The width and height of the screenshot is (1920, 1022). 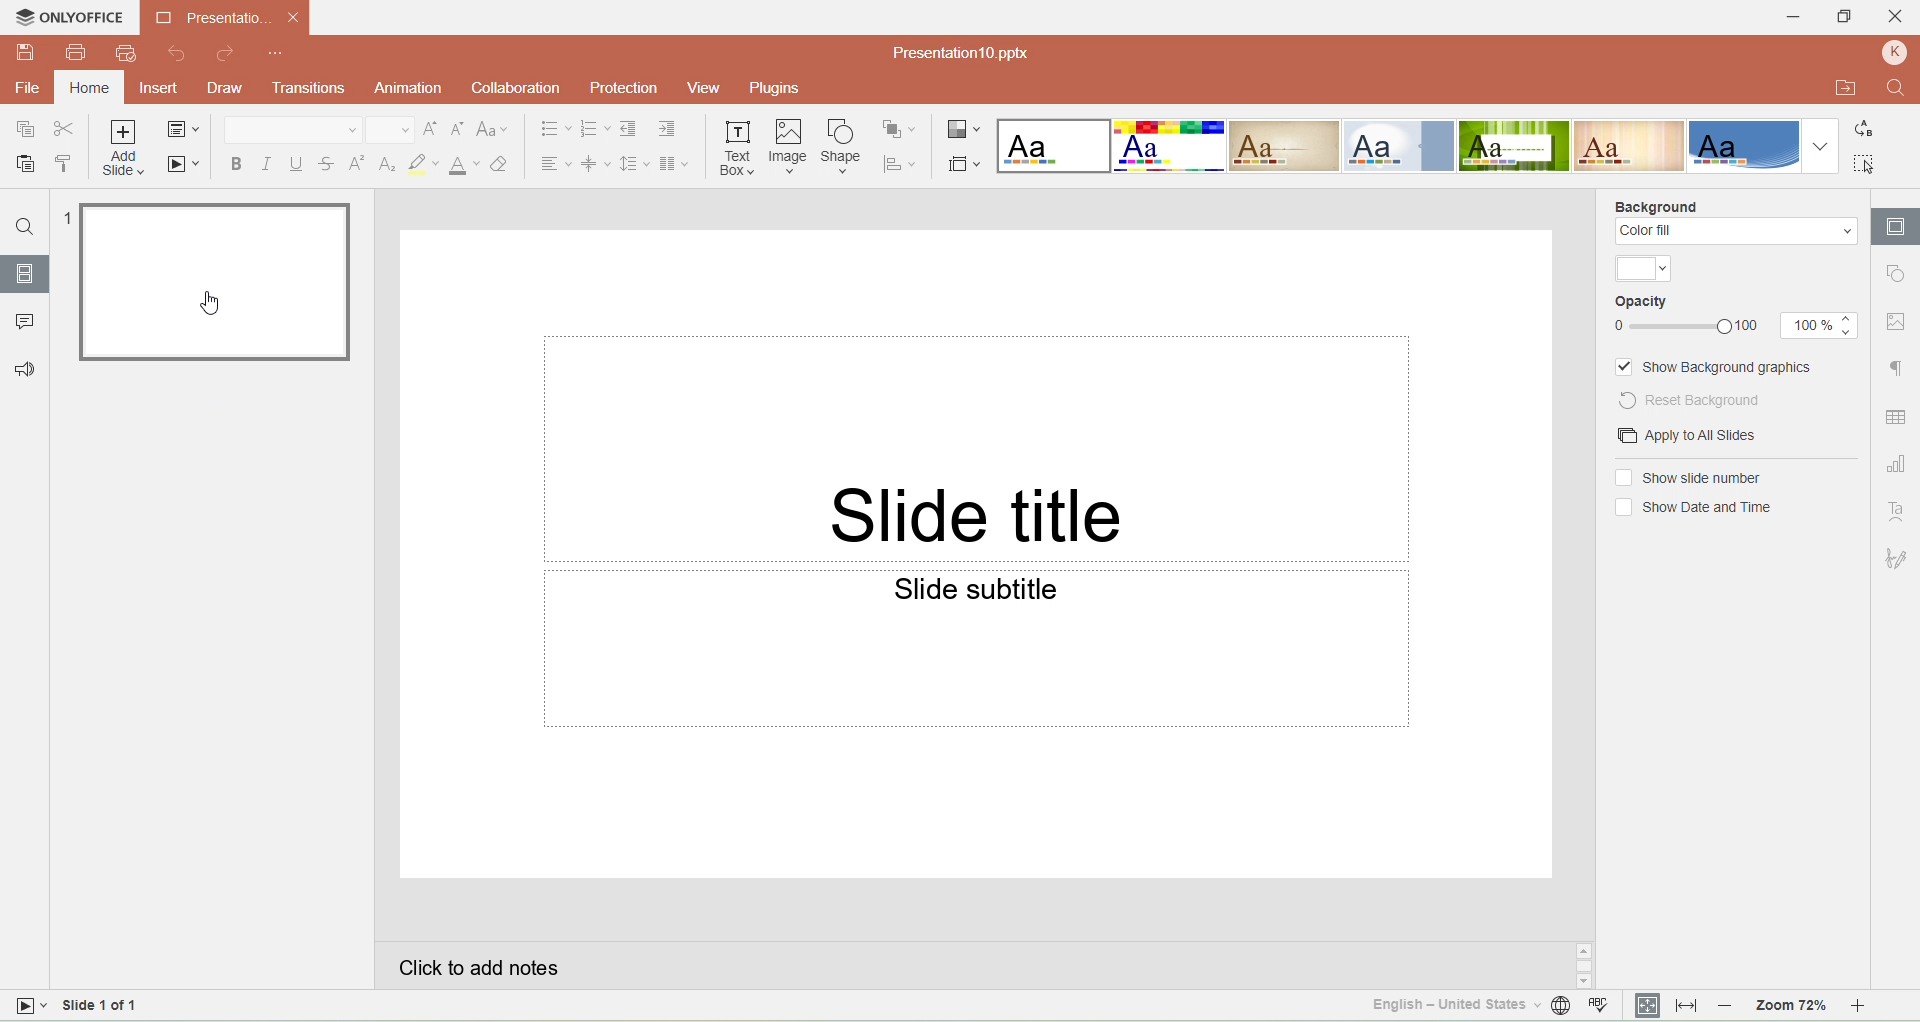 I want to click on Select slide size, so click(x=964, y=160).